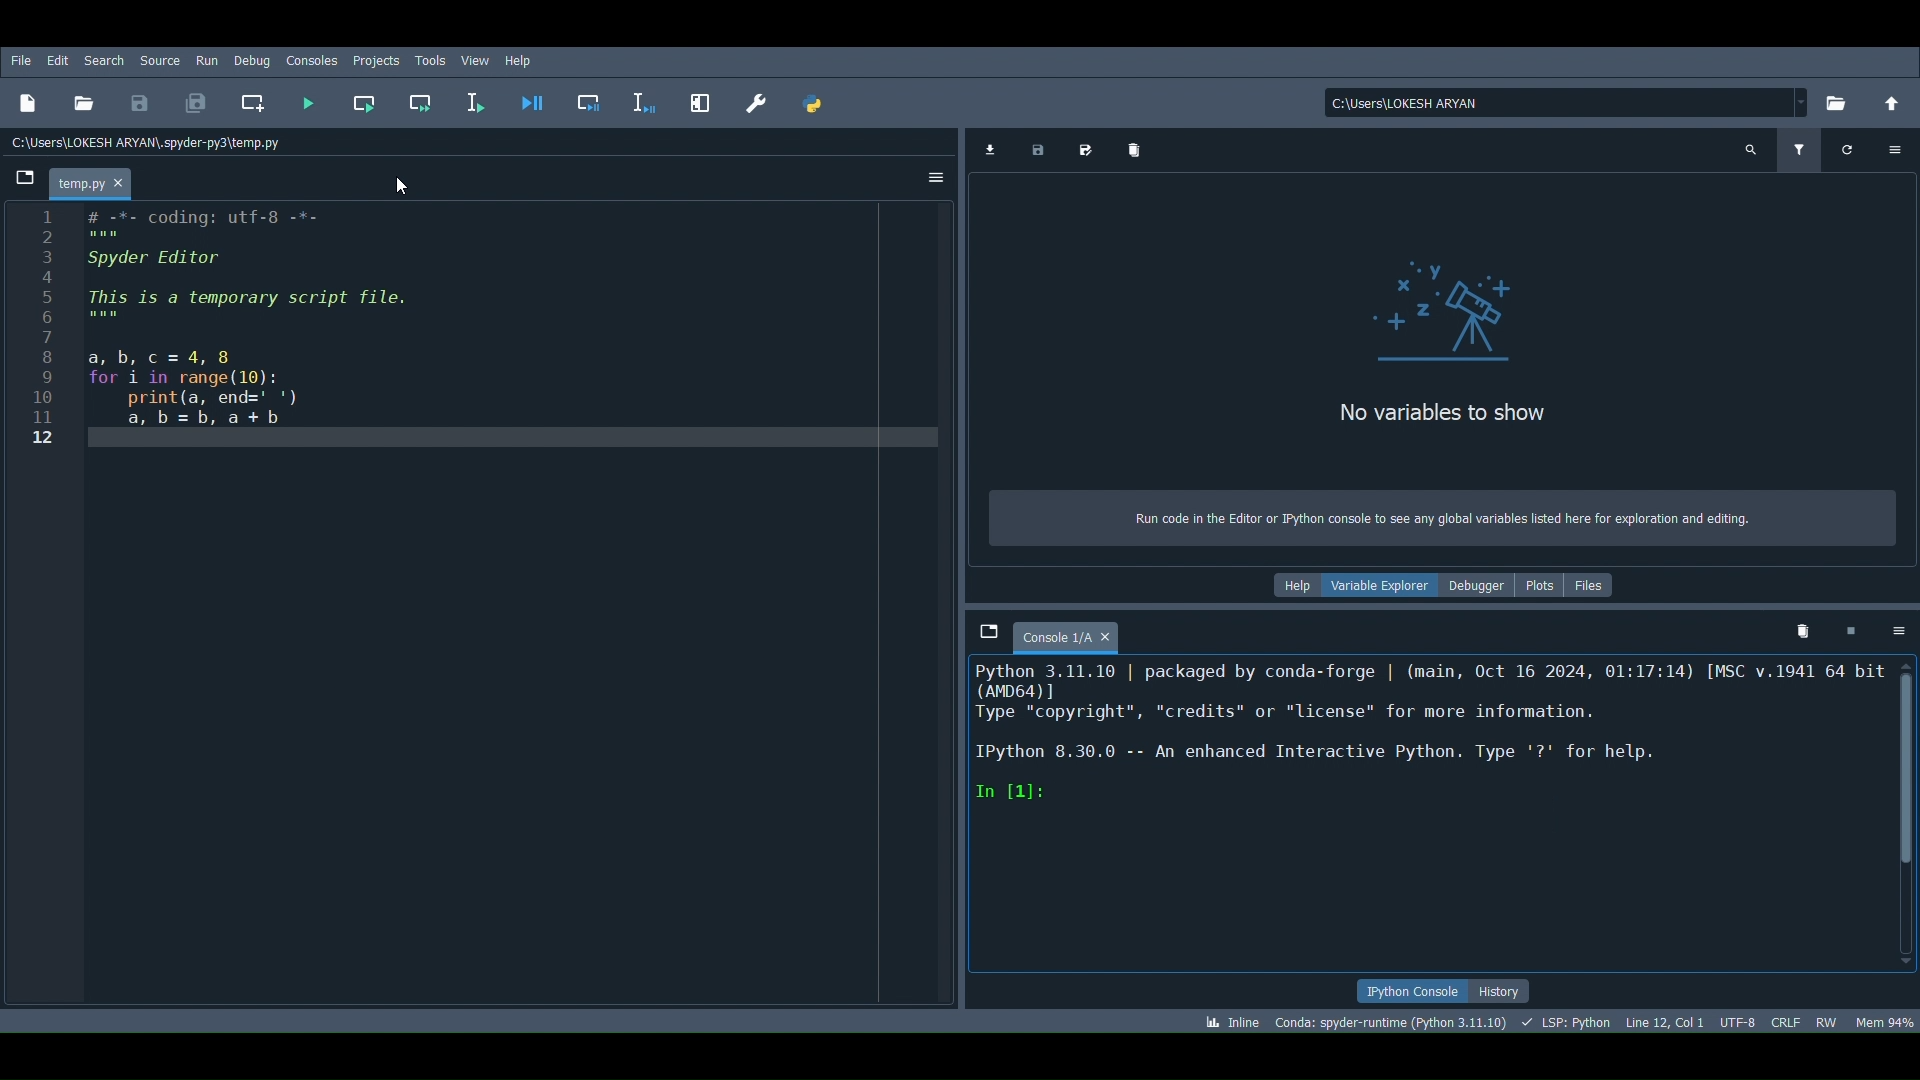  What do you see at coordinates (26, 178) in the screenshot?
I see `Browse tabs` at bounding box center [26, 178].